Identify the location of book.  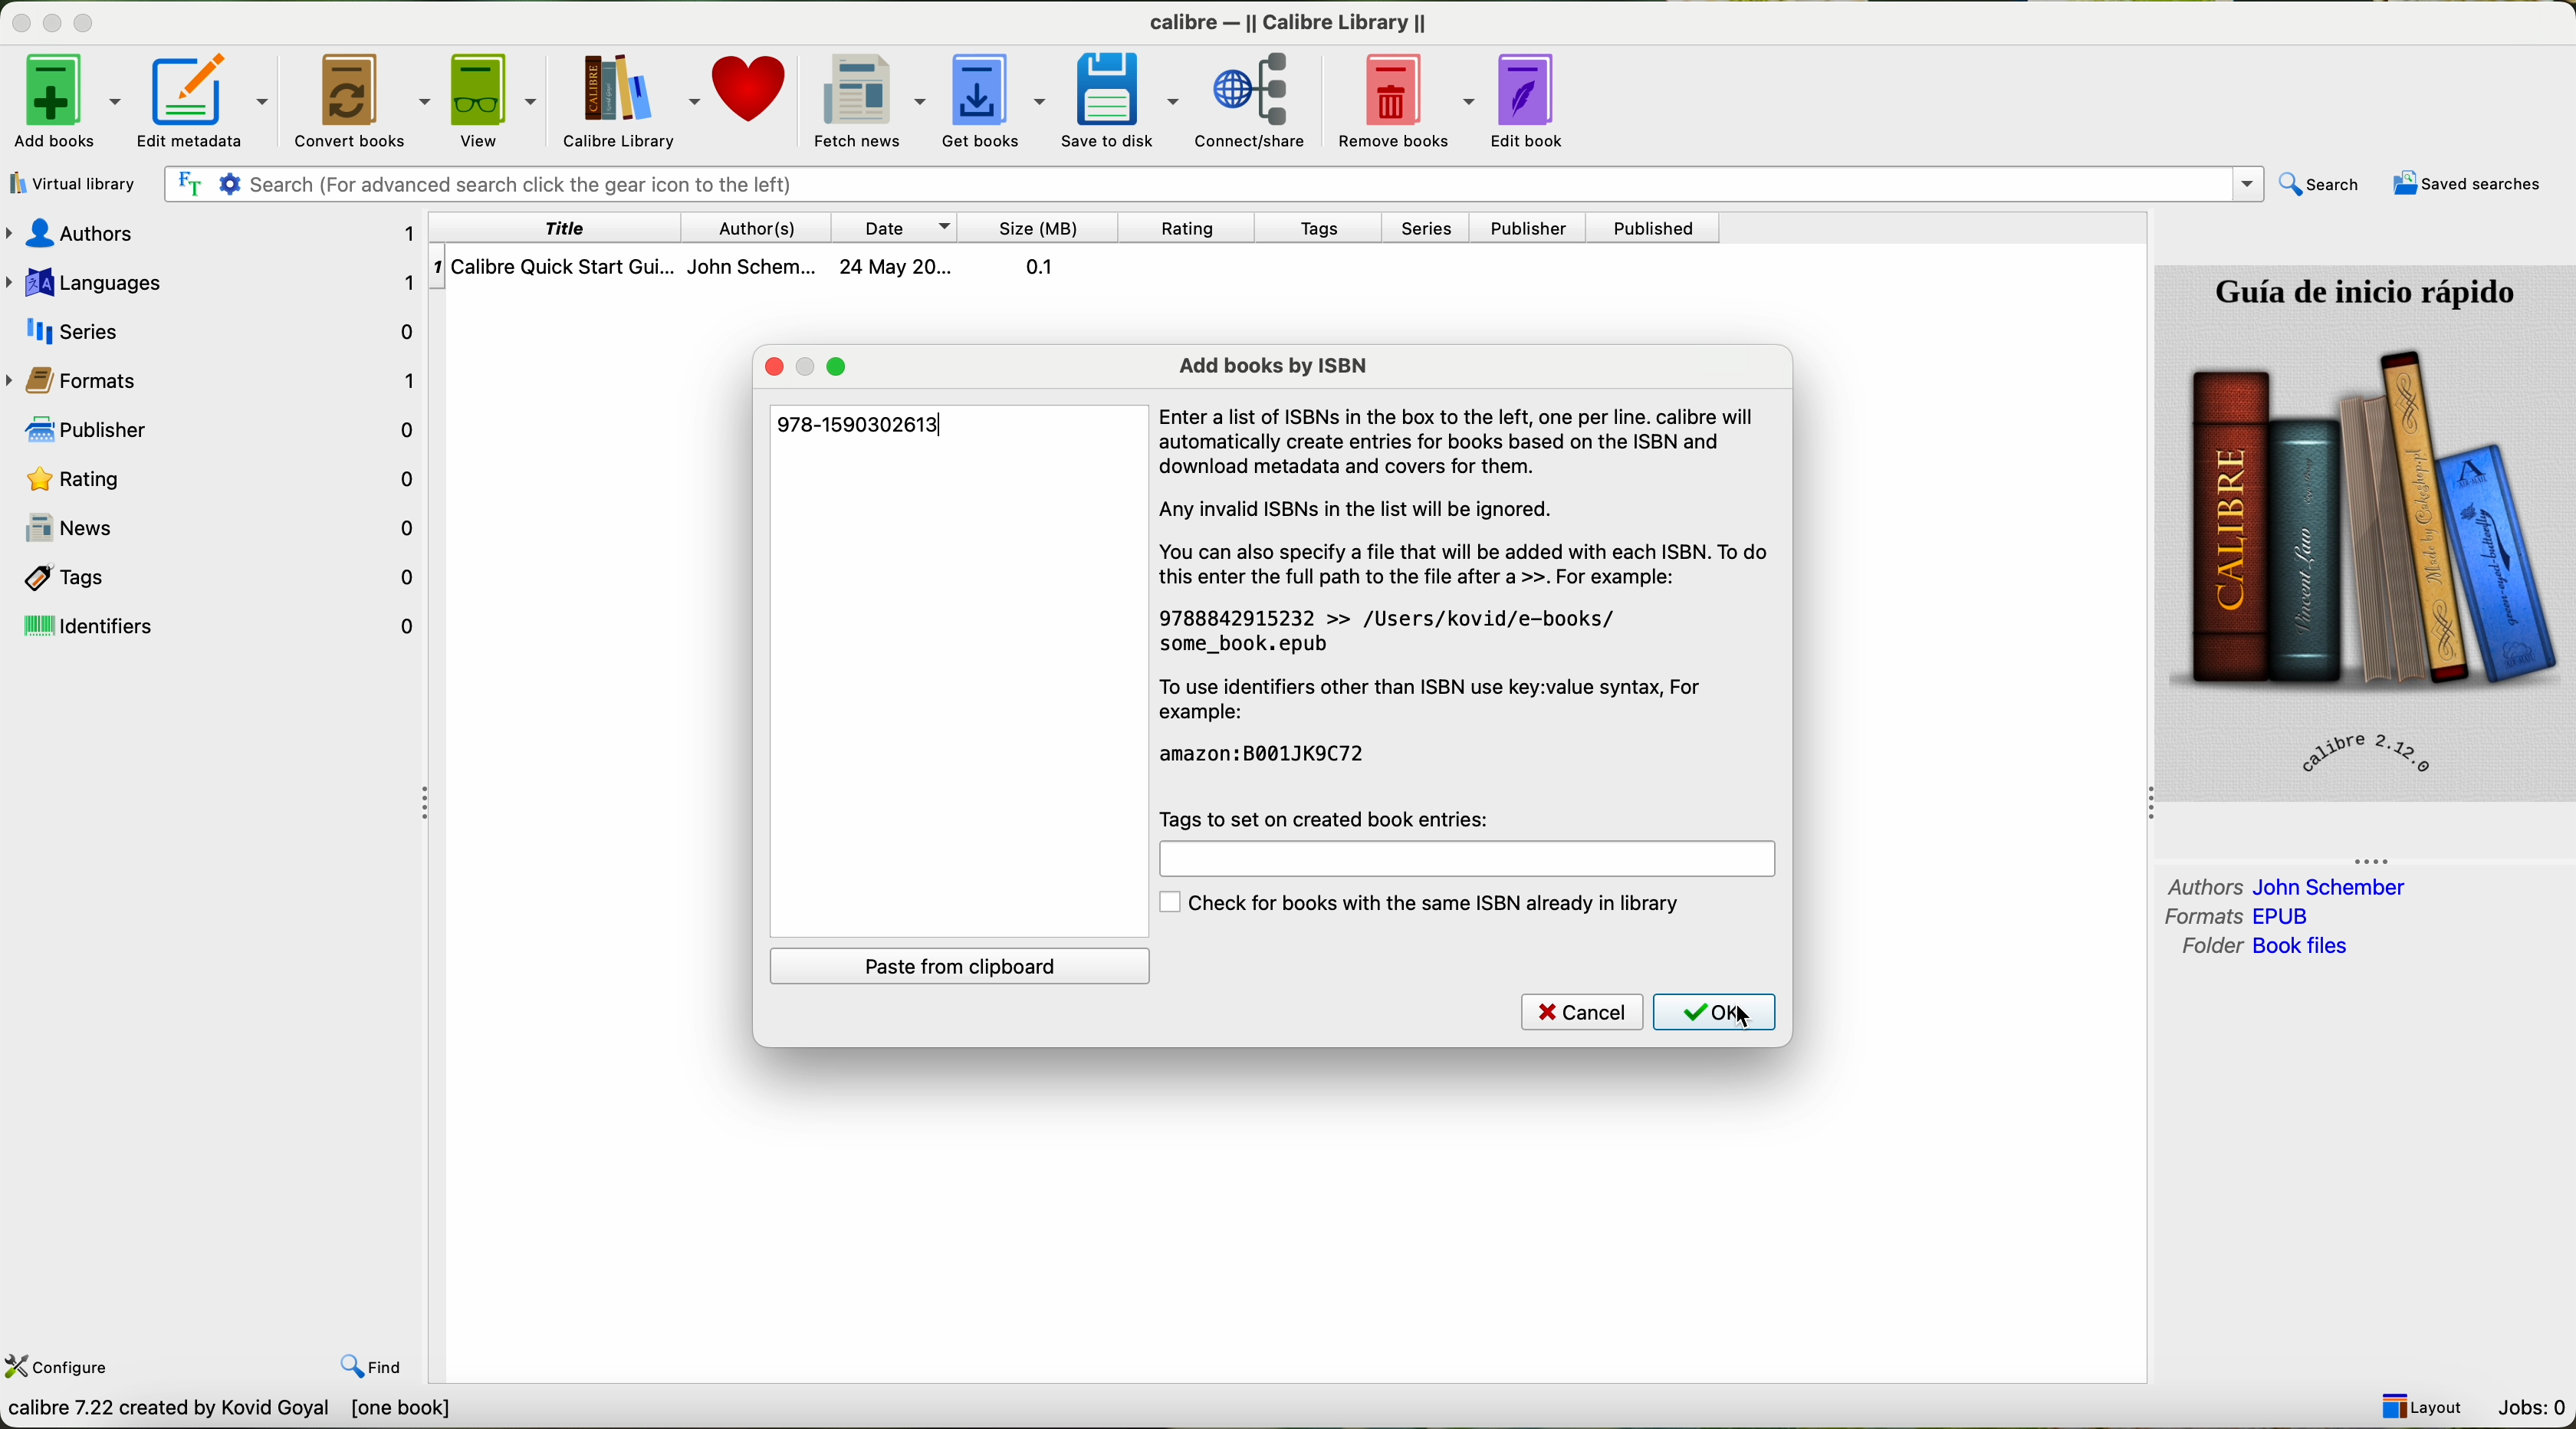
(779, 267).